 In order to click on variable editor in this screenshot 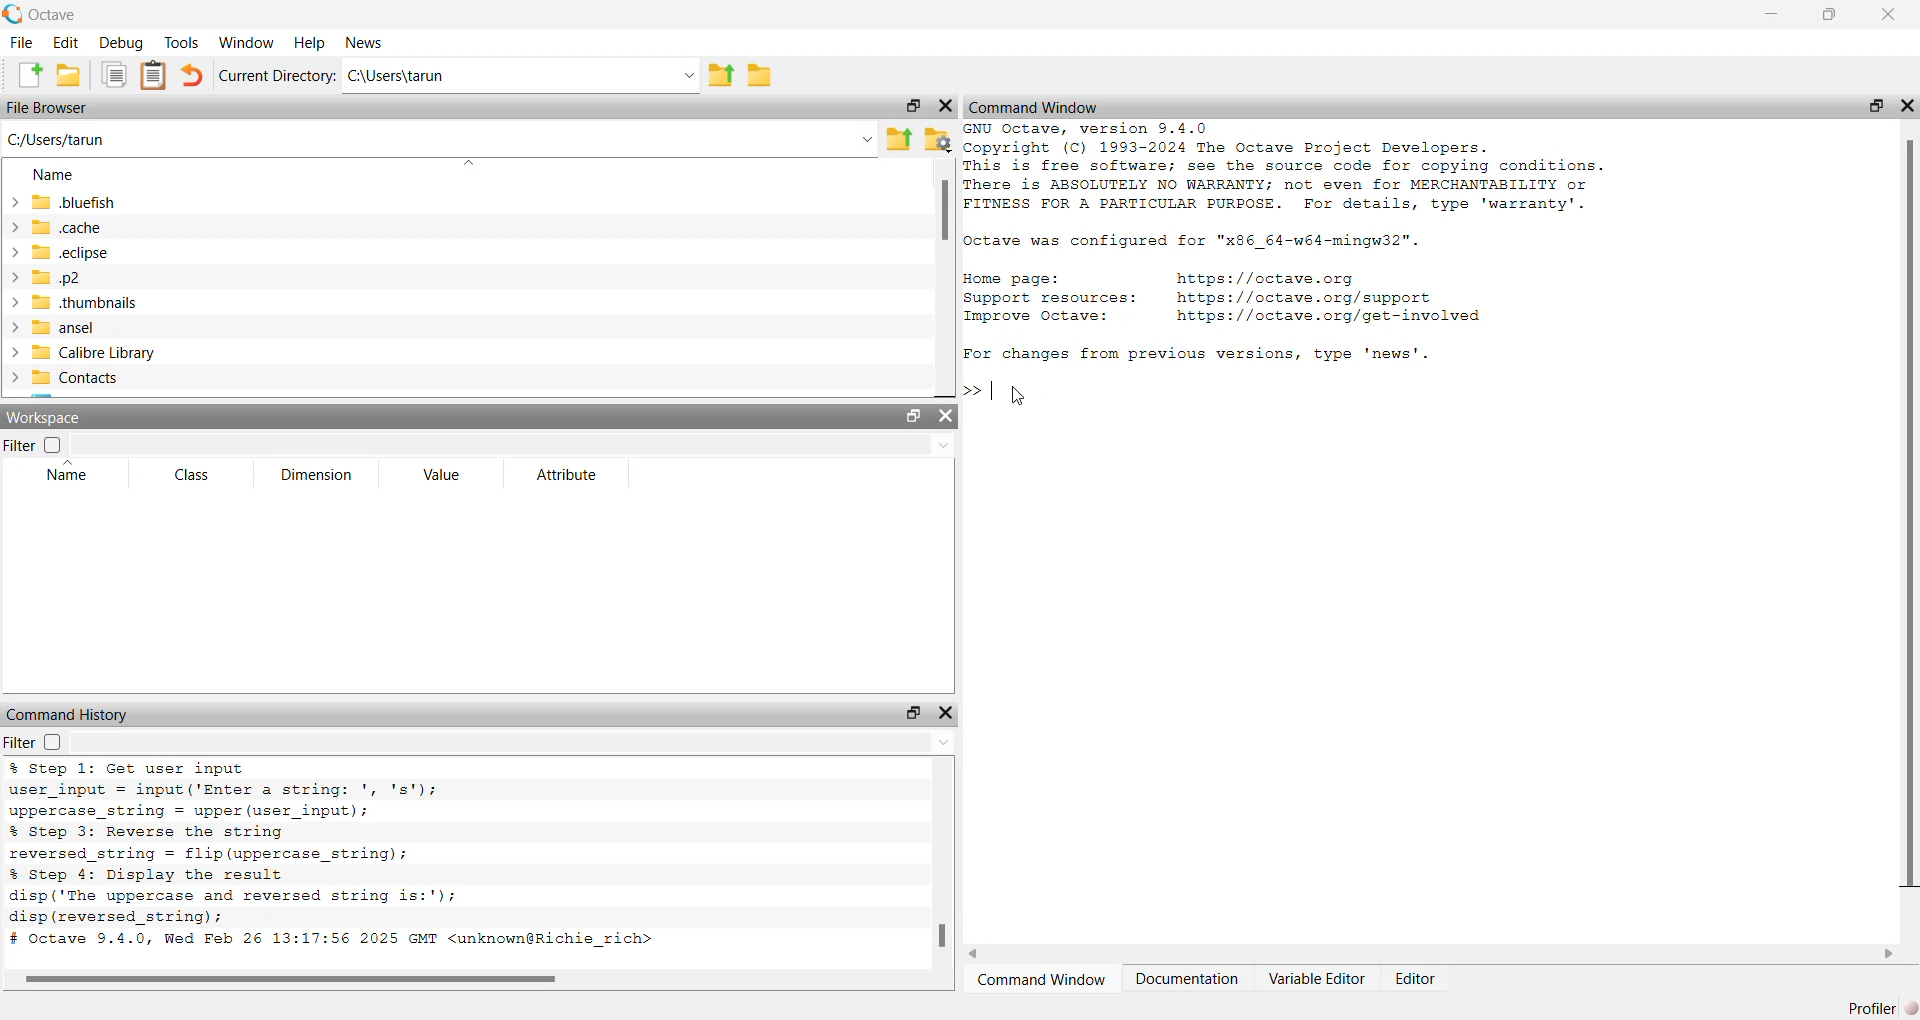, I will do `click(1316, 978)`.